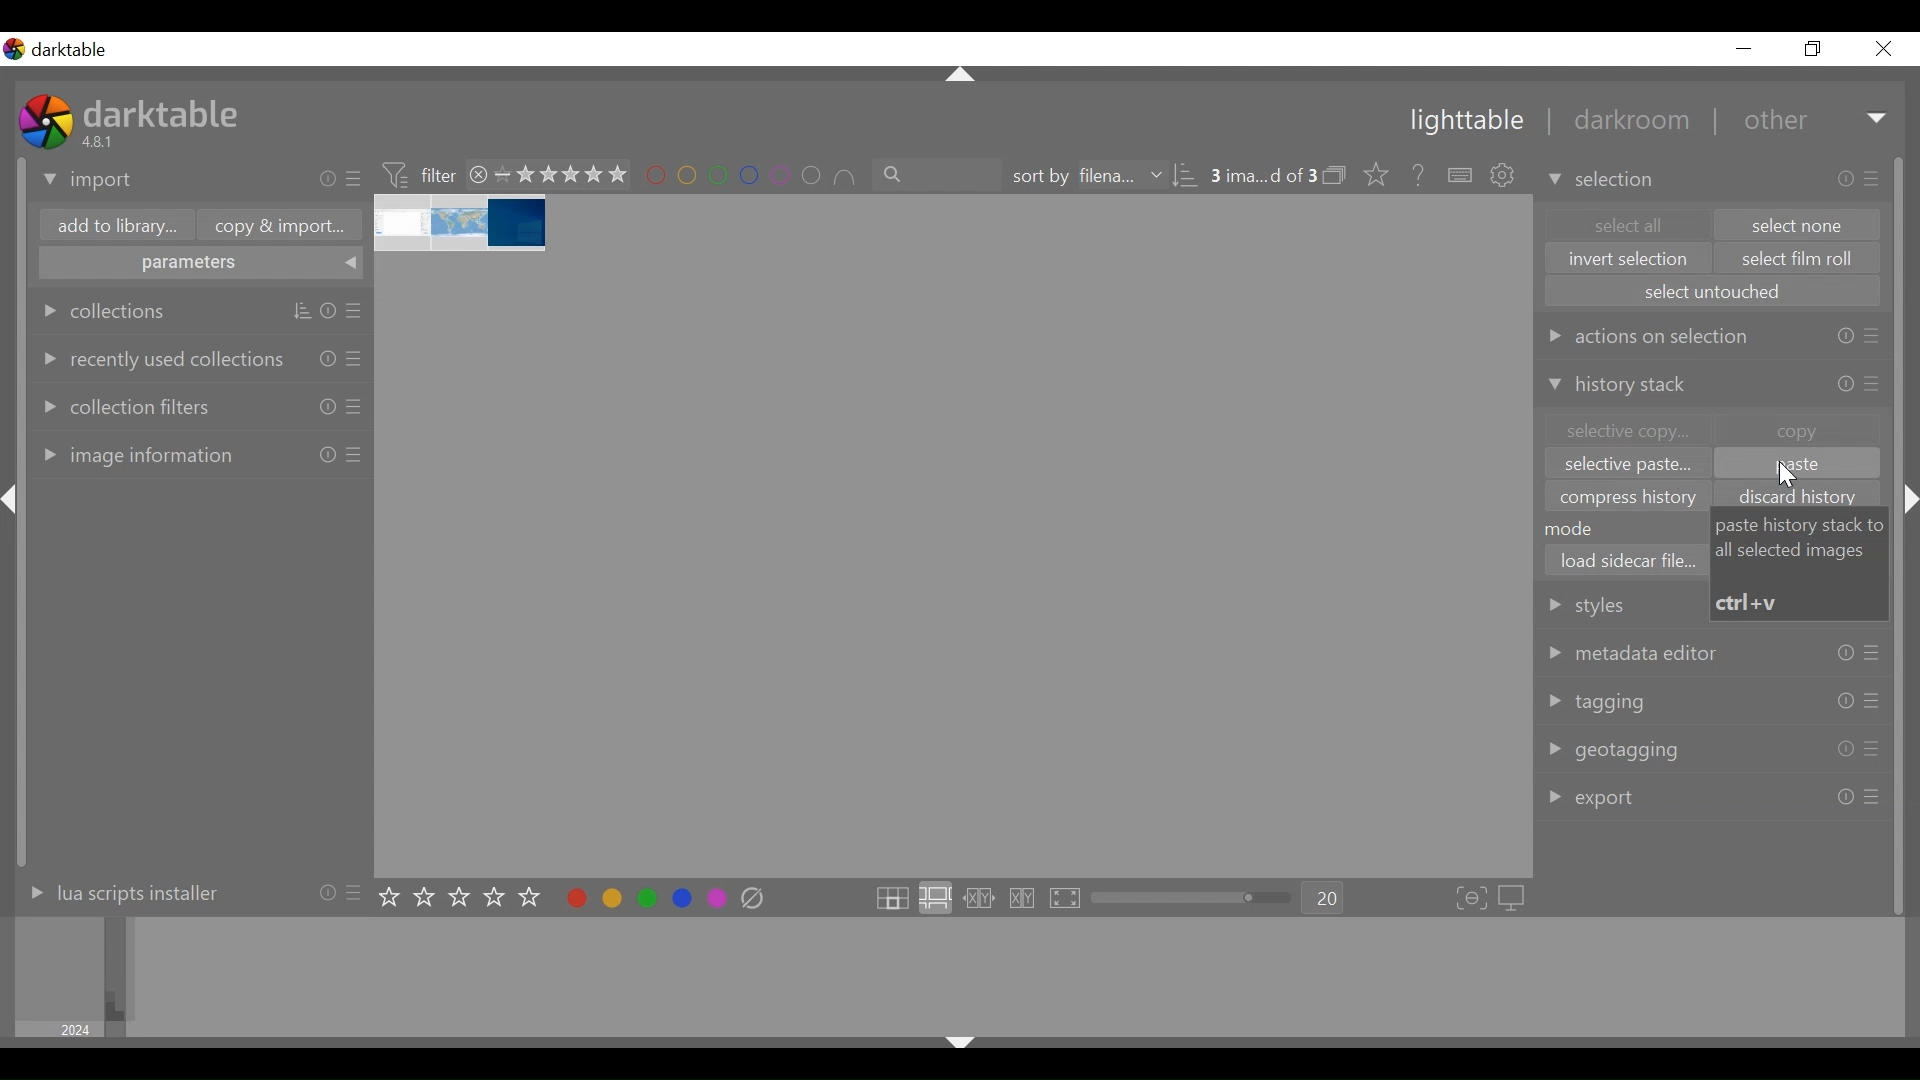  What do you see at coordinates (1631, 497) in the screenshot?
I see `compress history` at bounding box center [1631, 497].